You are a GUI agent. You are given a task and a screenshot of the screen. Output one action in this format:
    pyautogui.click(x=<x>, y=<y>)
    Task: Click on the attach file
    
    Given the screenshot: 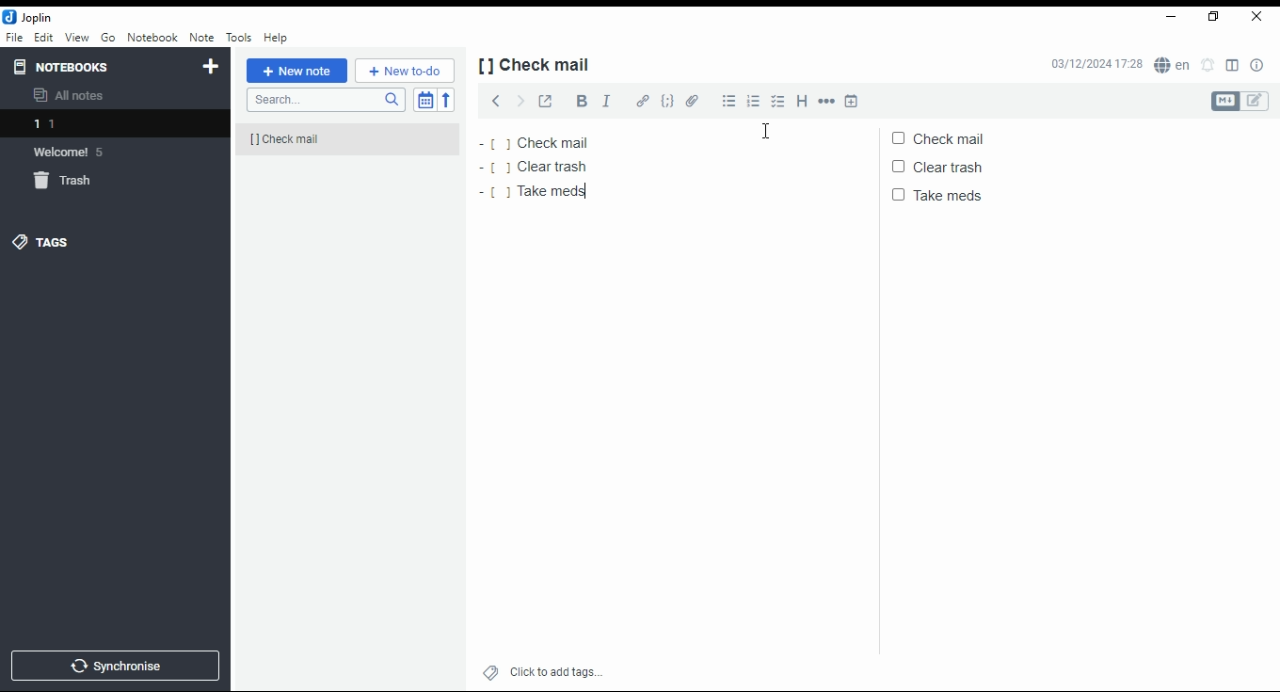 What is the action you would take?
    pyautogui.click(x=691, y=102)
    